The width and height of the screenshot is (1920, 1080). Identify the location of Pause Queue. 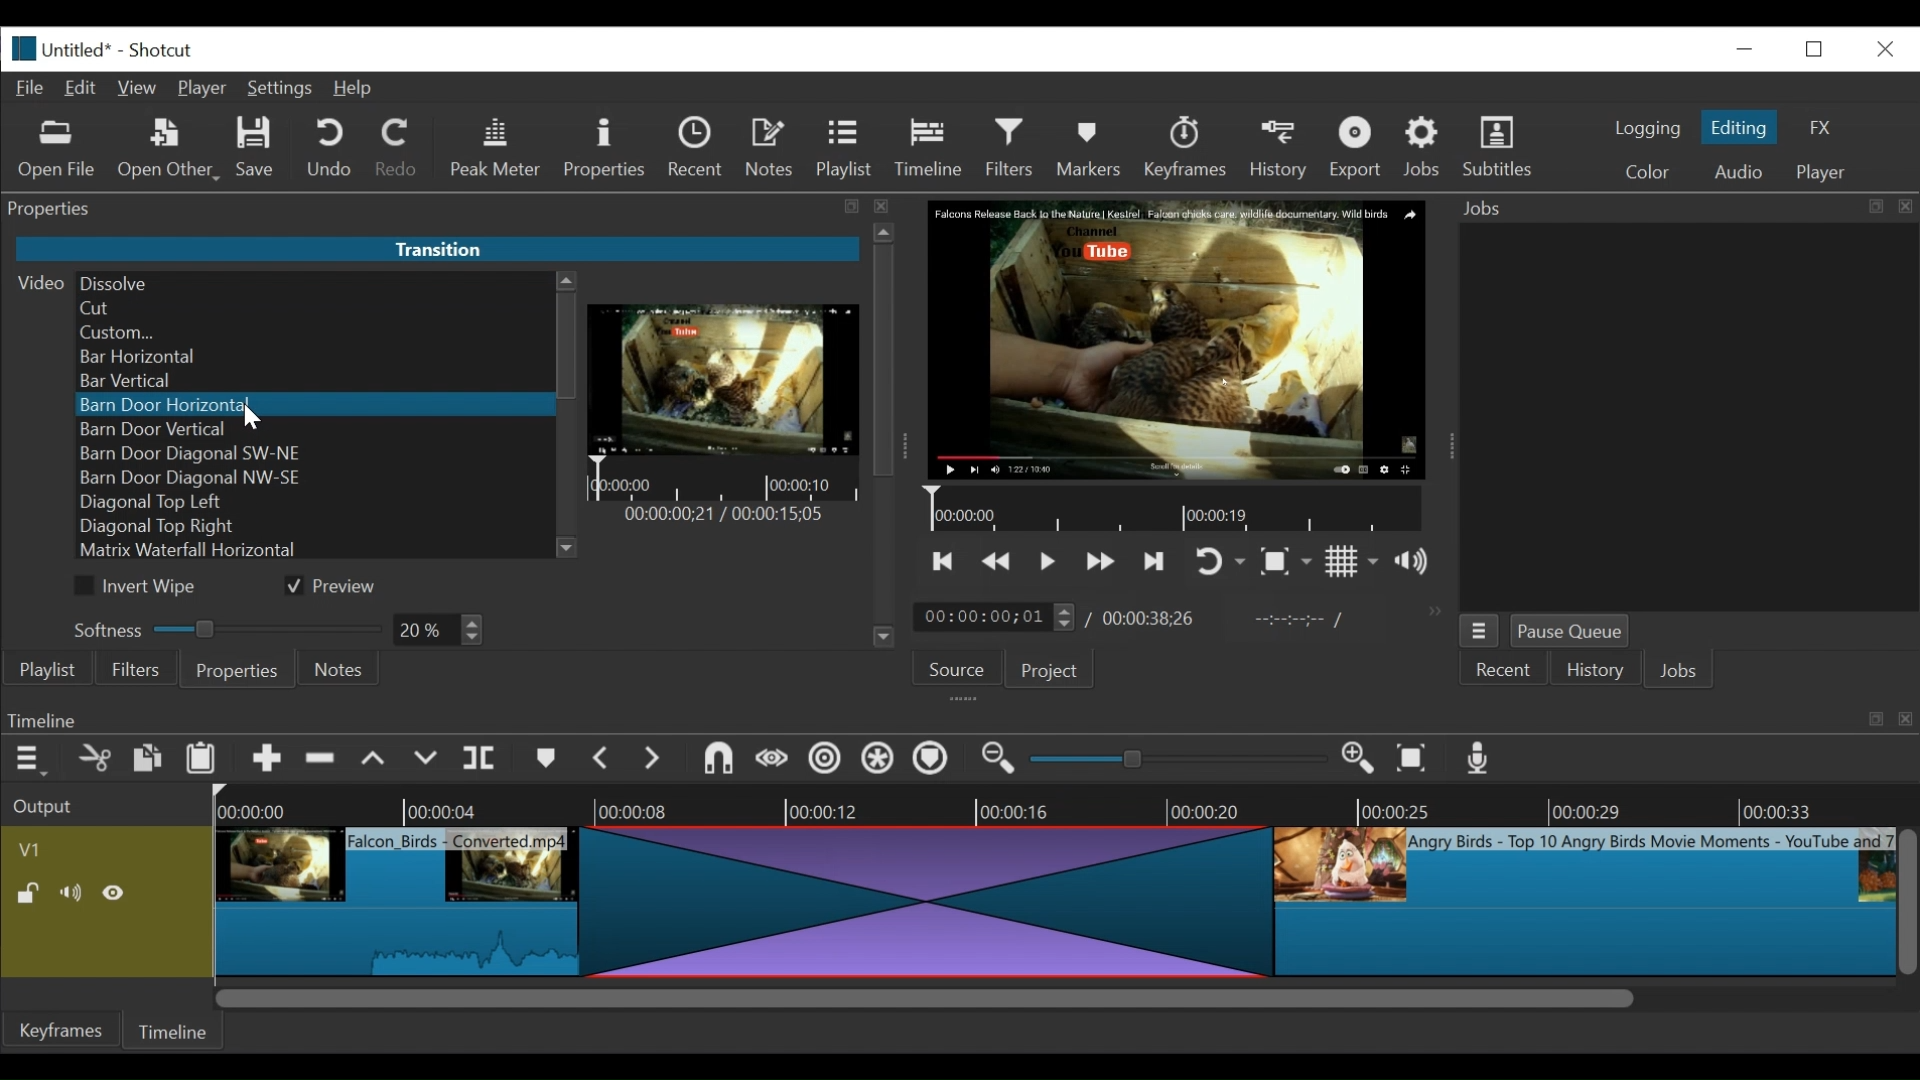
(1571, 635).